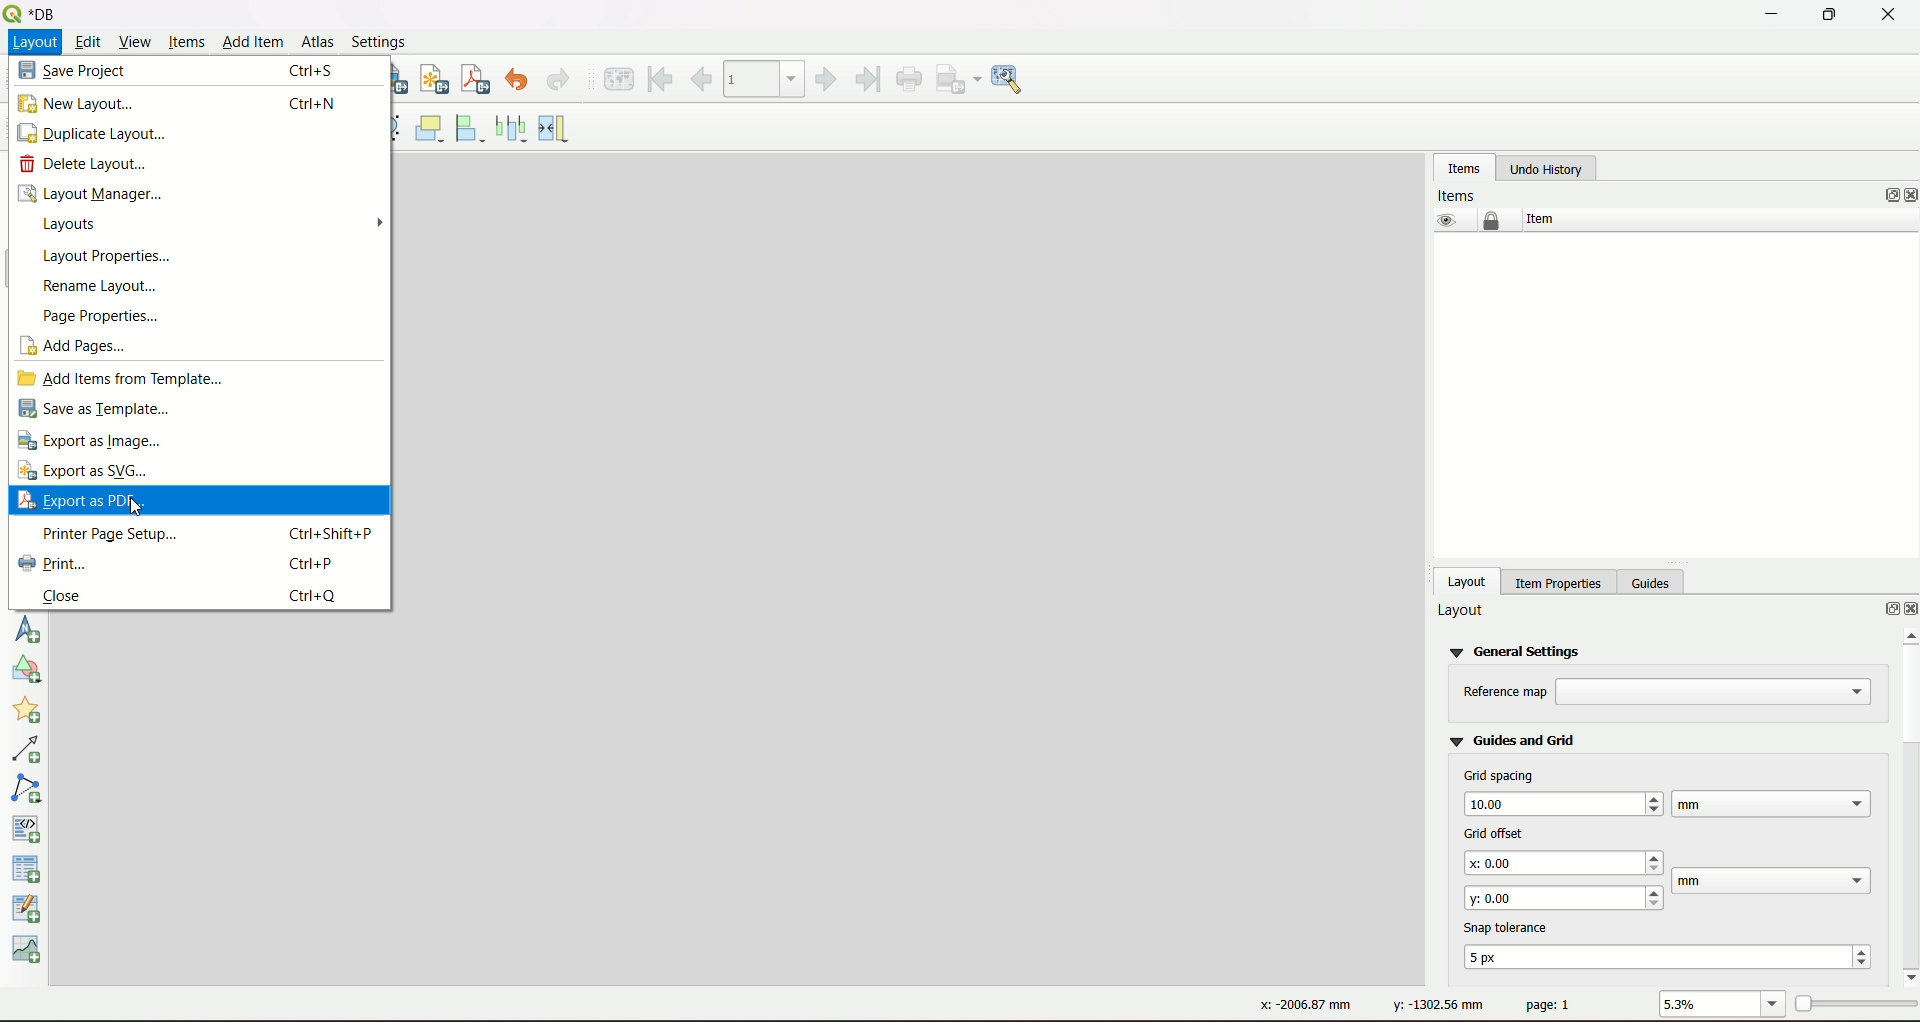 This screenshot has width=1920, height=1022. What do you see at coordinates (328, 596) in the screenshot?
I see `ctrl+Q` at bounding box center [328, 596].